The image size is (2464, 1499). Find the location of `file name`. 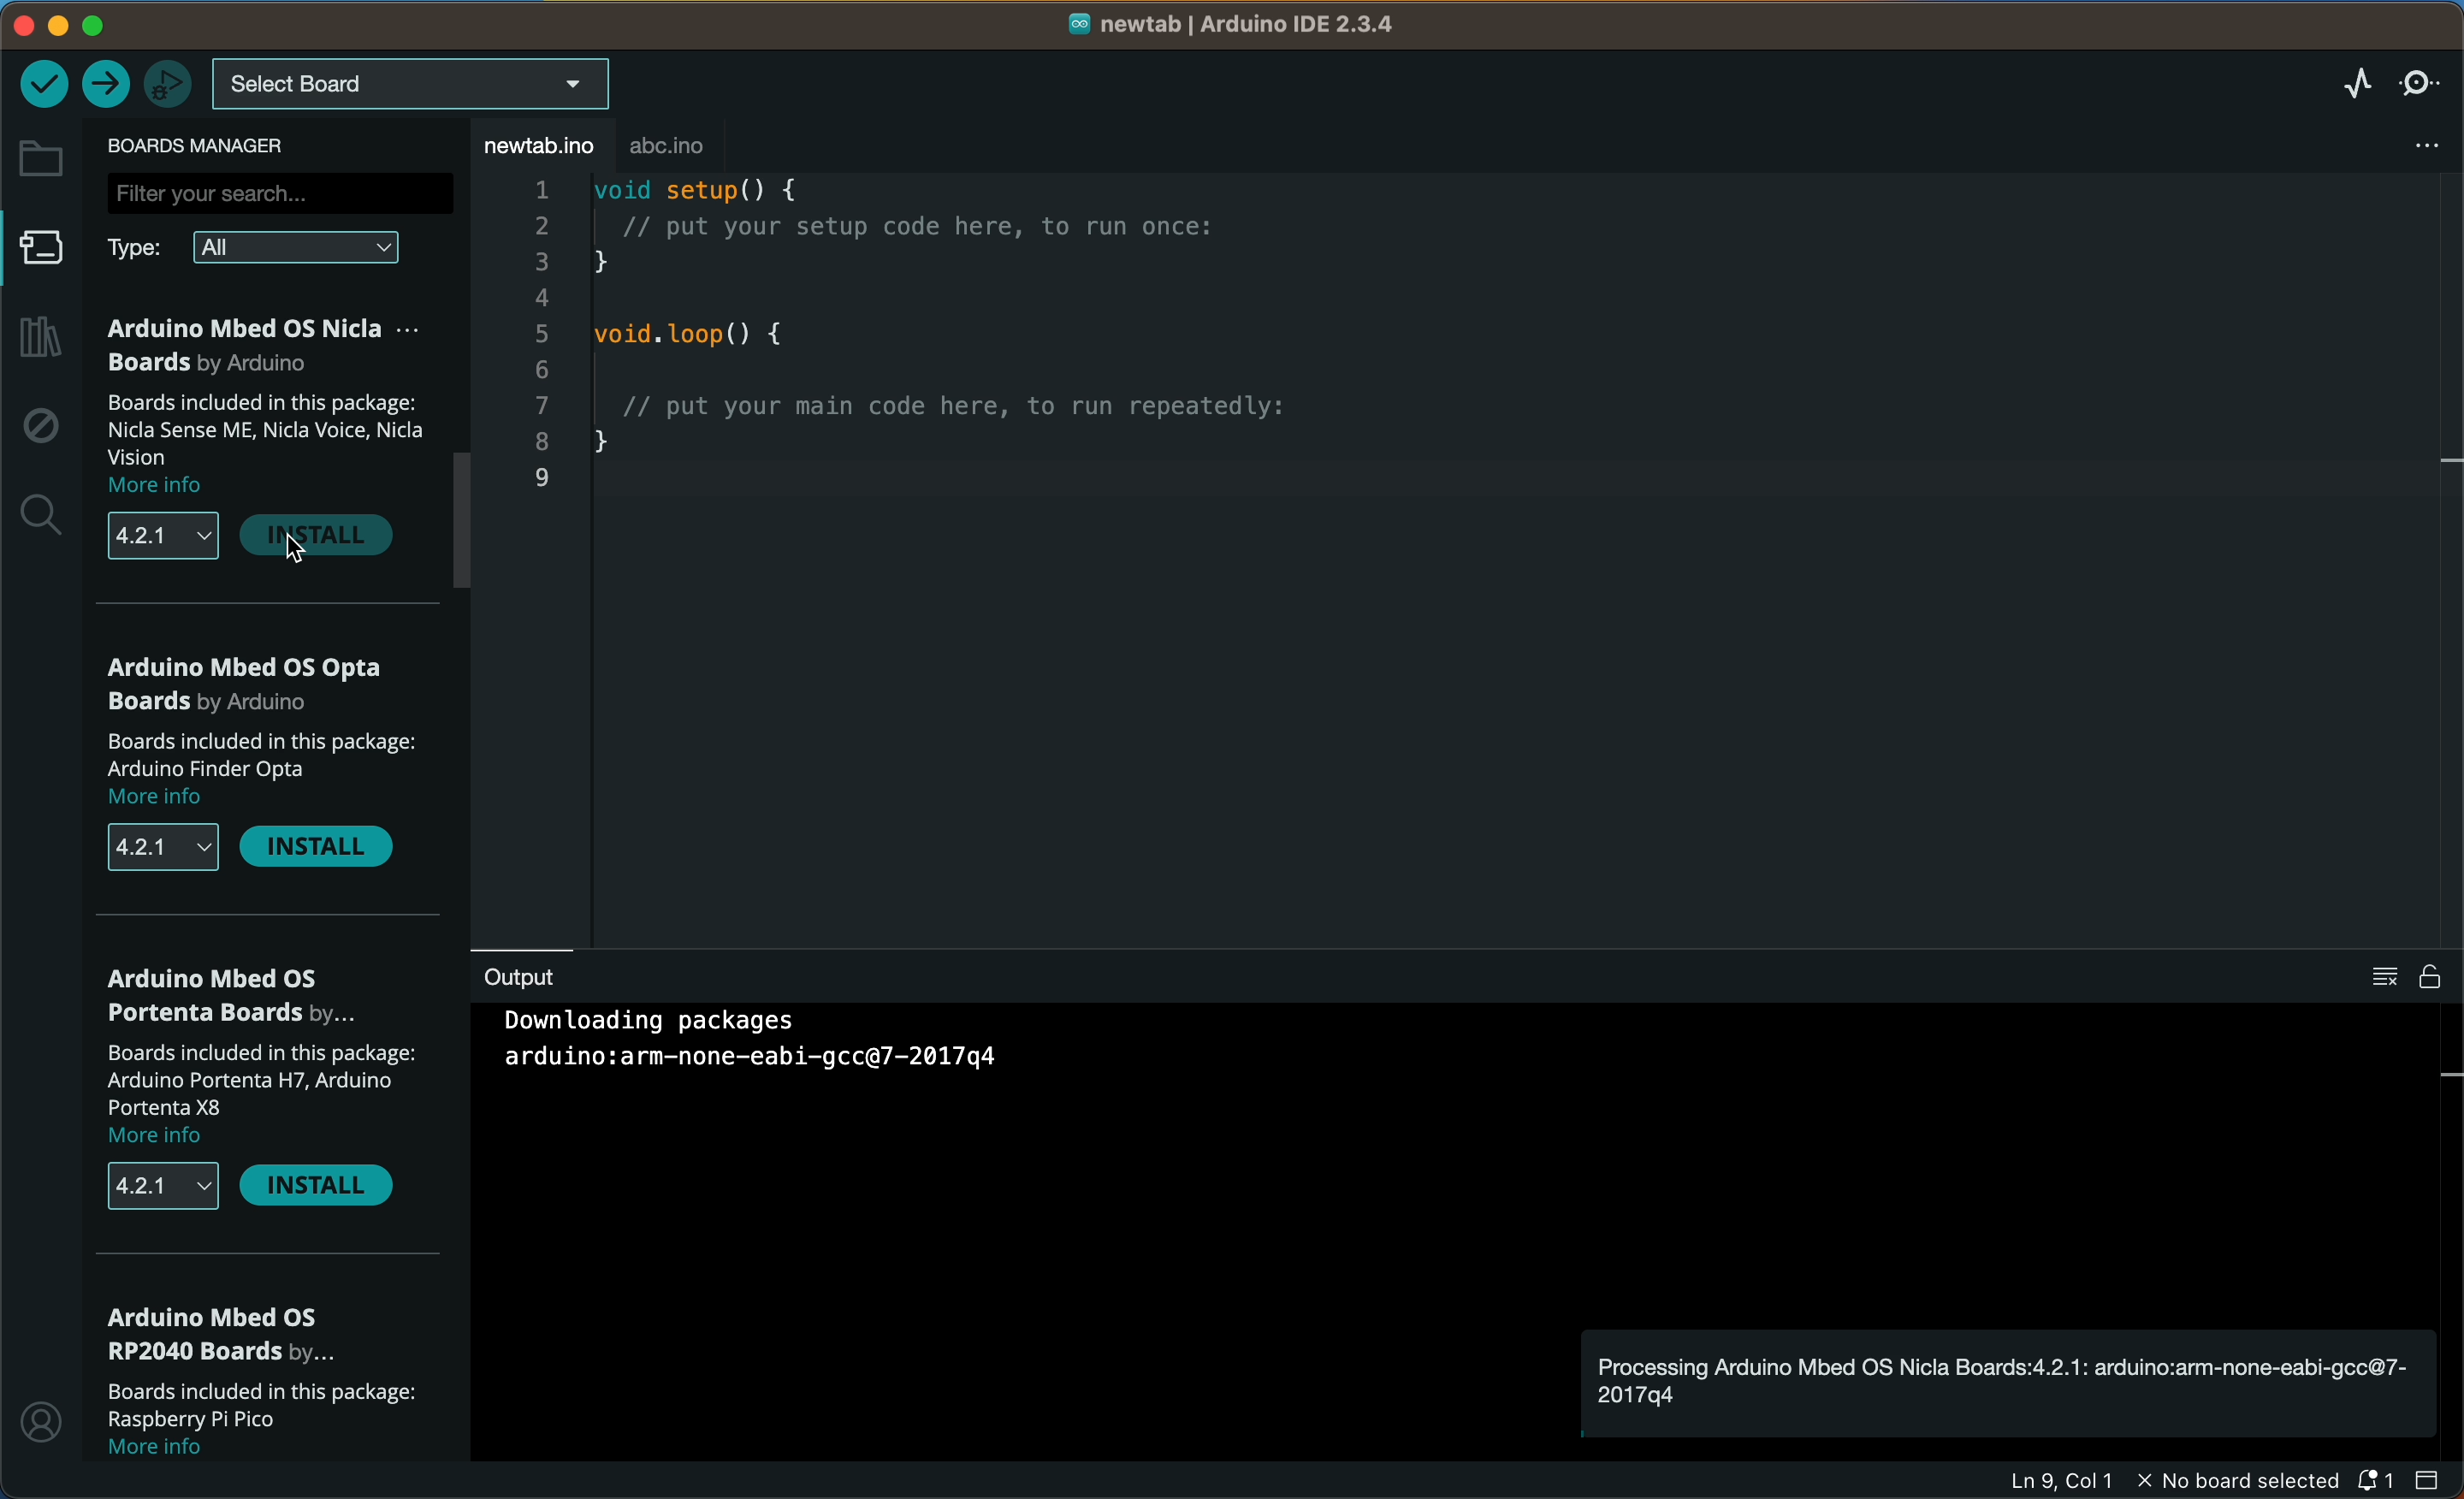

file name is located at coordinates (1234, 22).